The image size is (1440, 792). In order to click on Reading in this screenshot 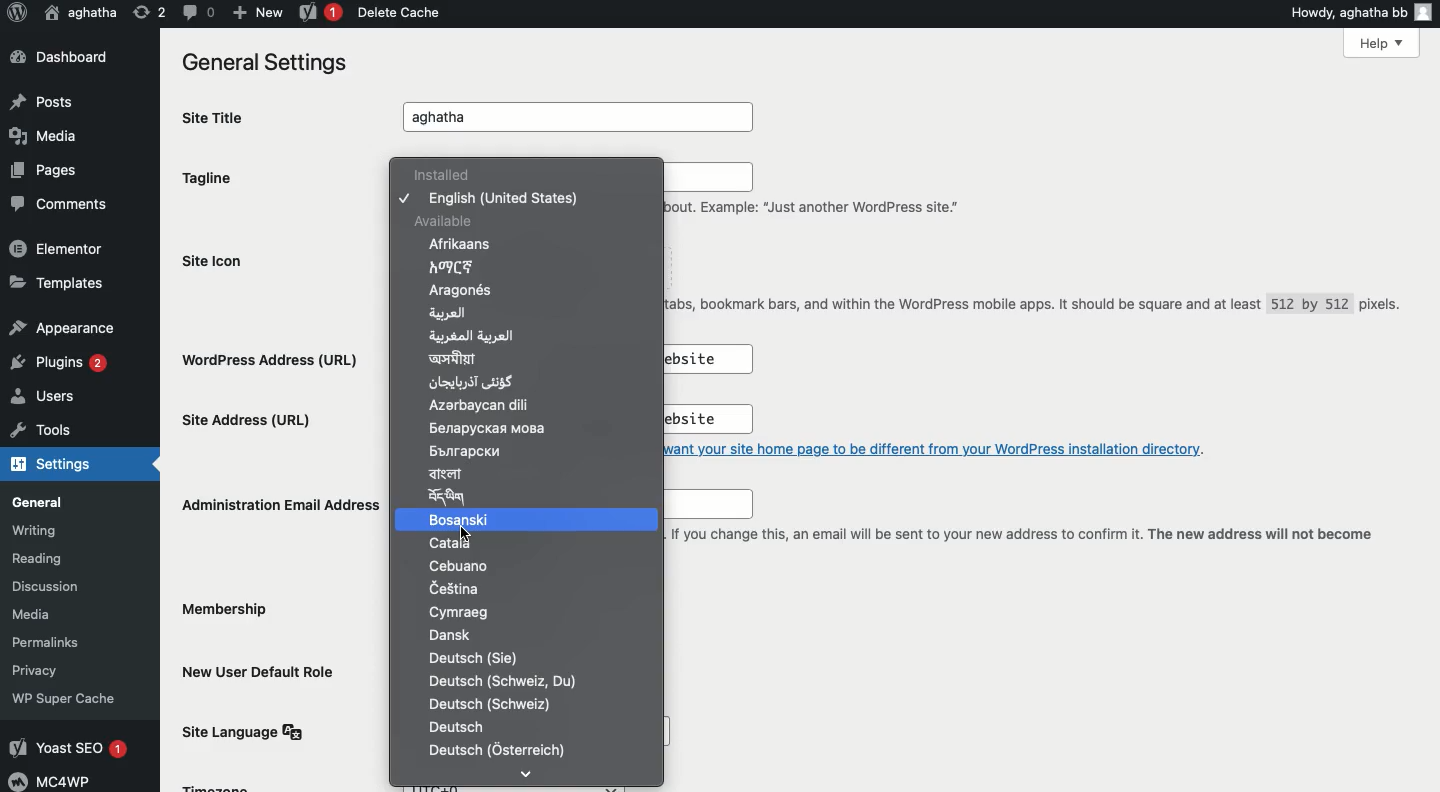, I will do `click(58, 559)`.